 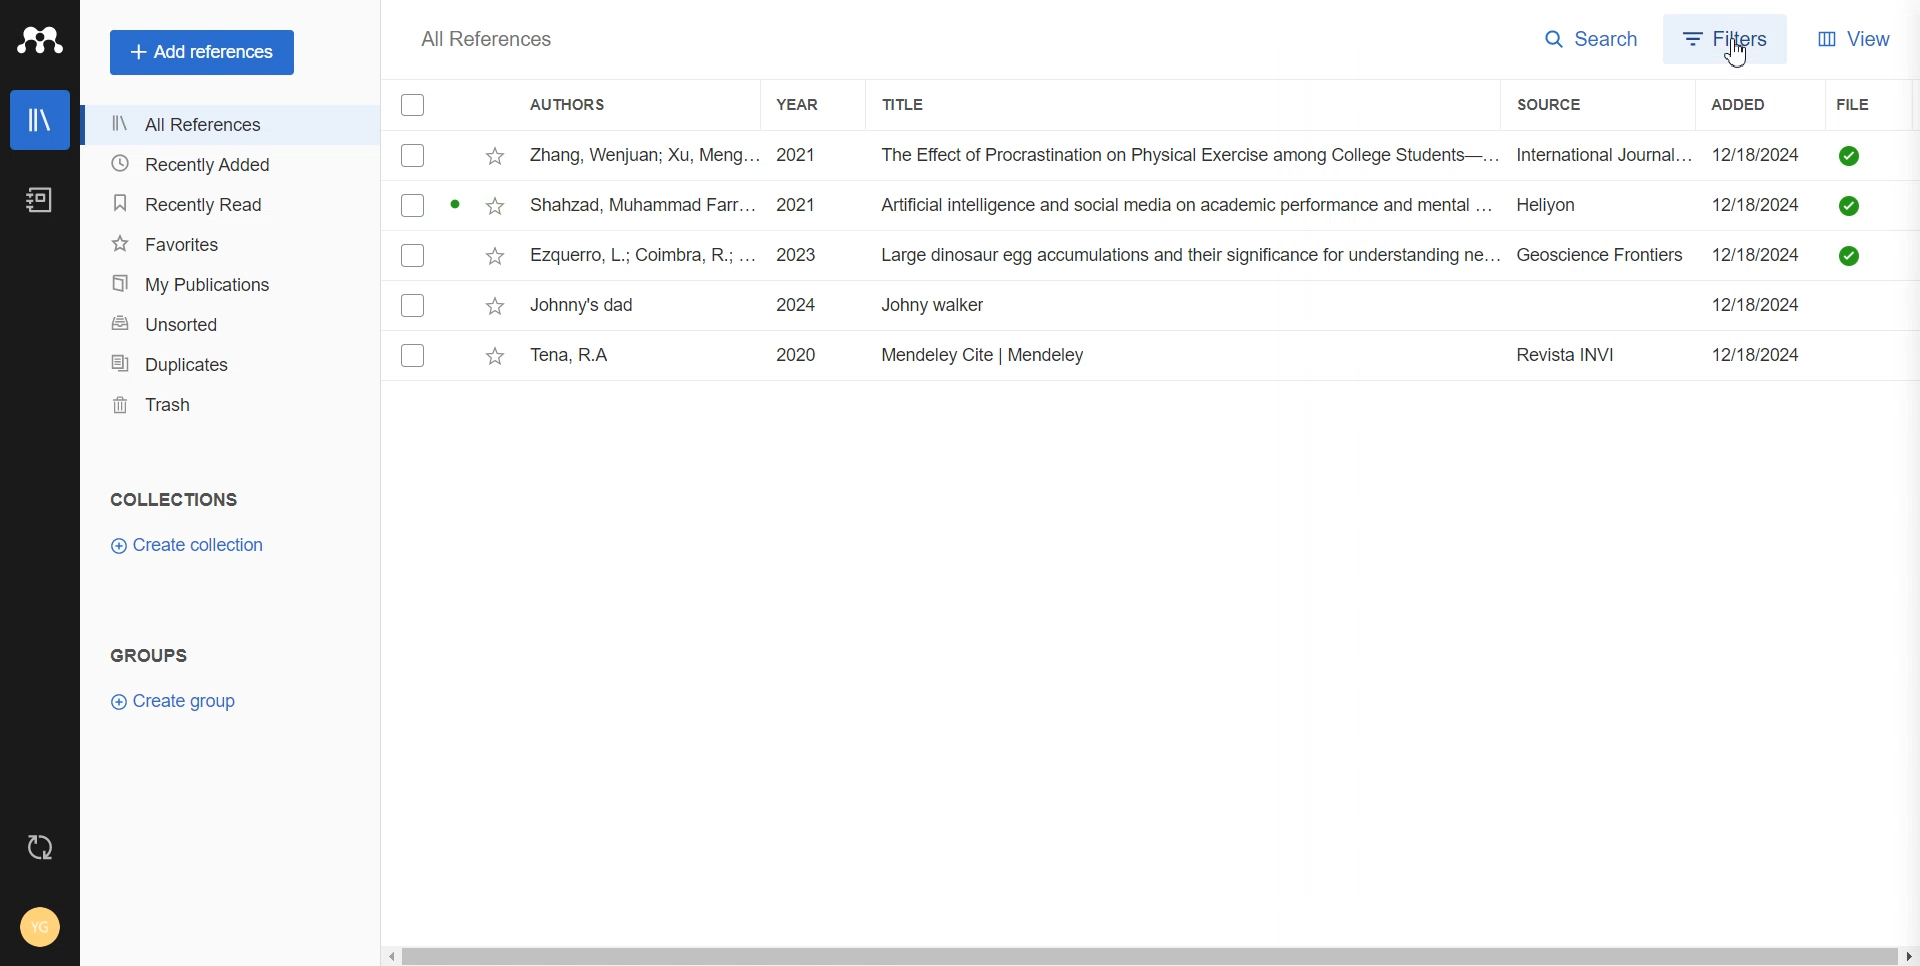 What do you see at coordinates (41, 120) in the screenshot?
I see `Library` at bounding box center [41, 120].